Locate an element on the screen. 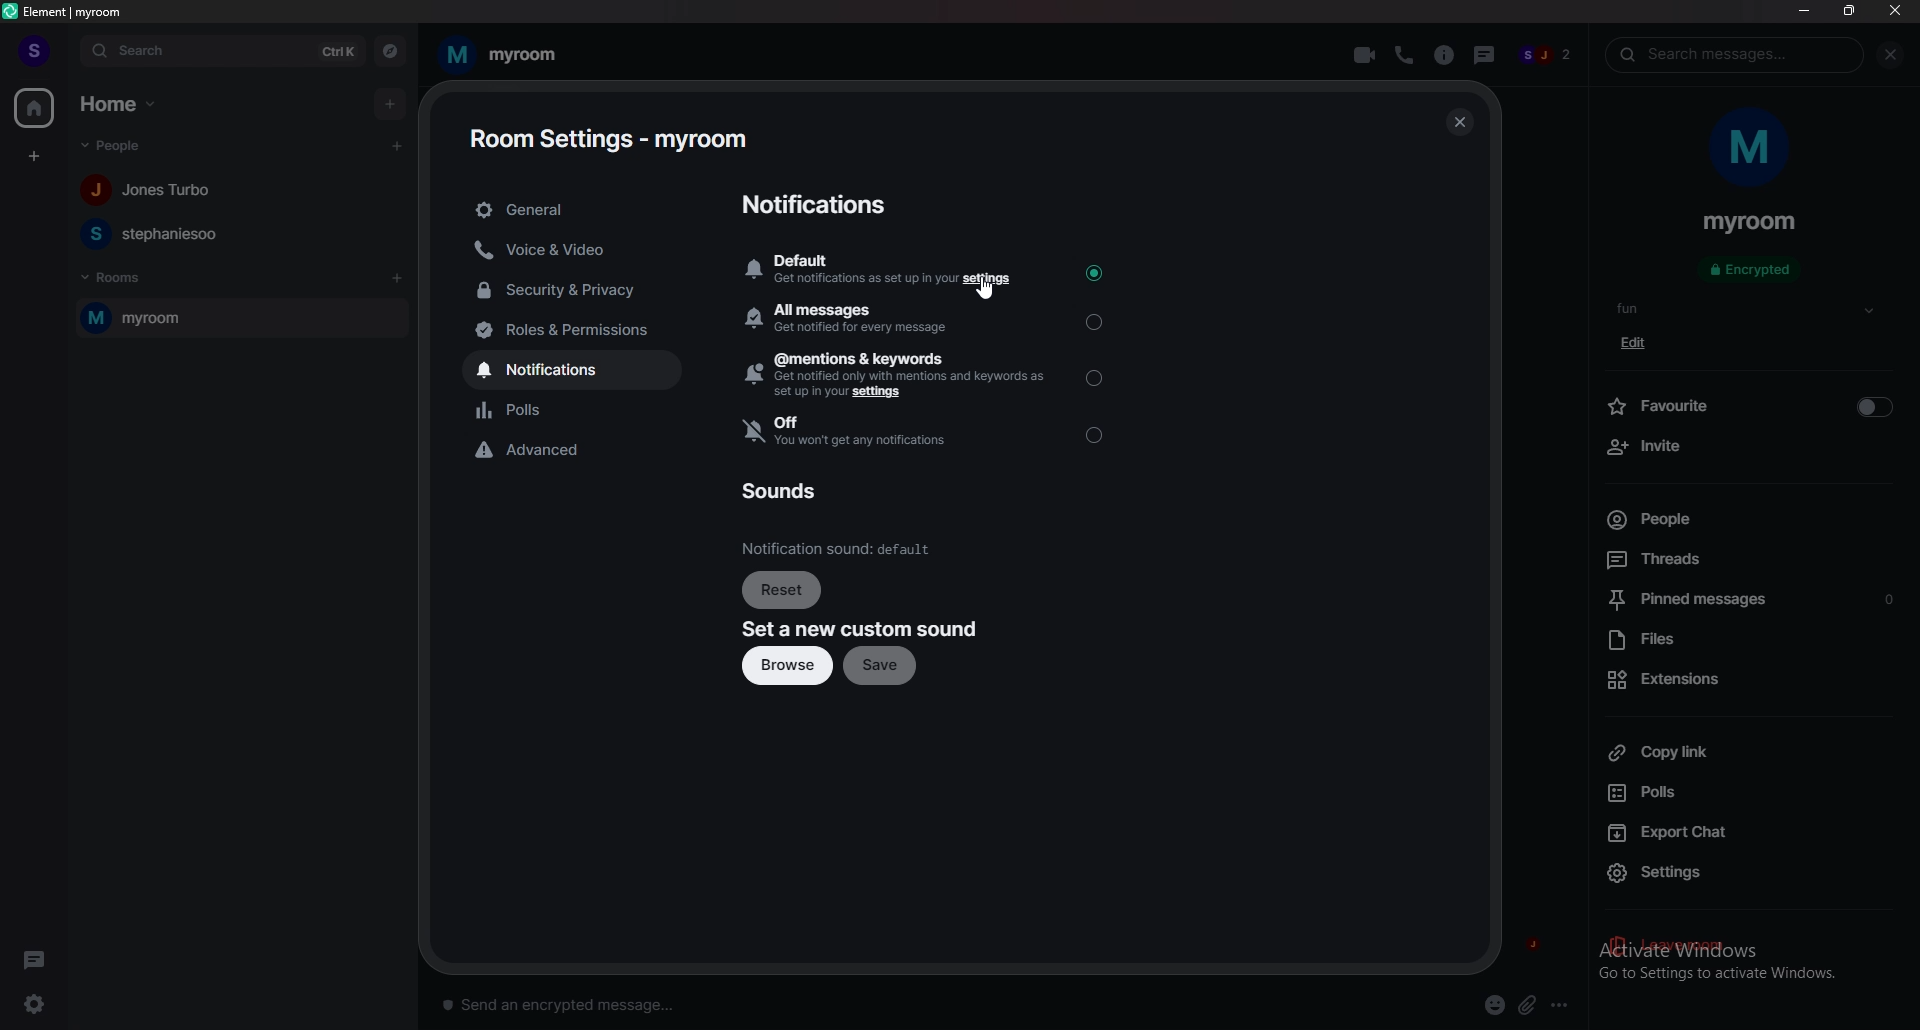 This screenshot has height=1030, width=1920. add is located at coordinates (389, 103).